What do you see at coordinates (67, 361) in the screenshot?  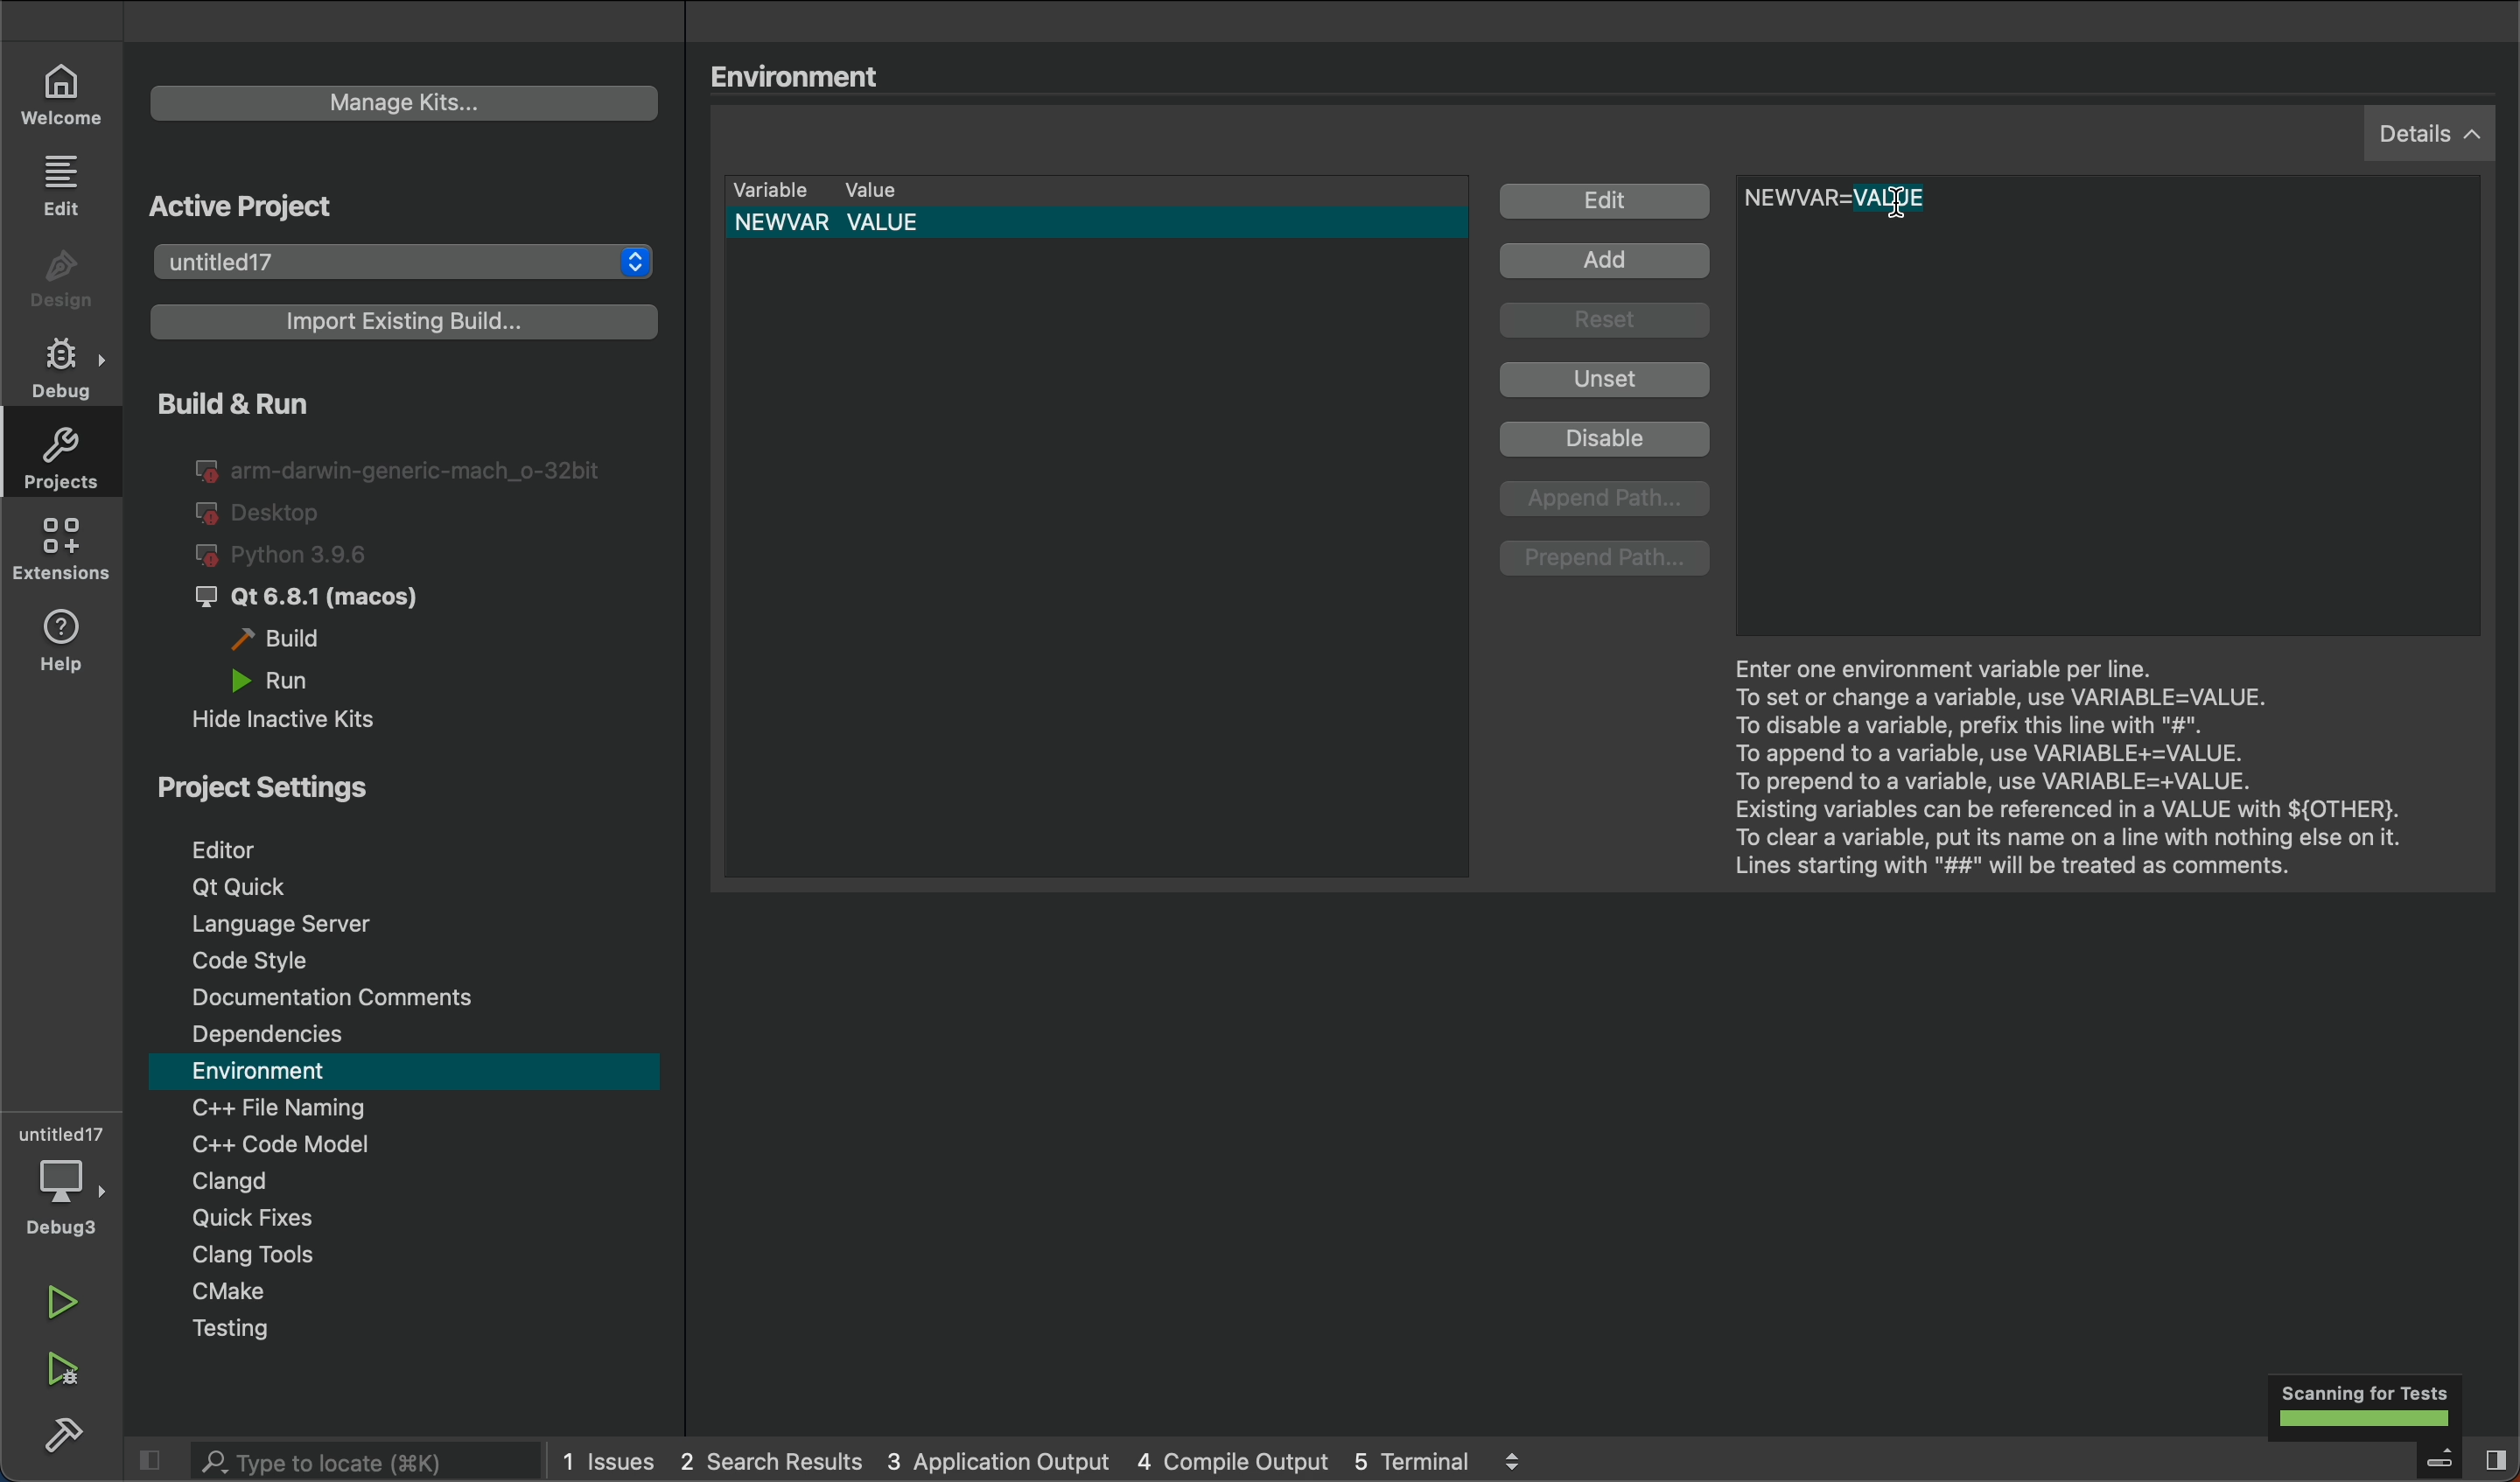 I see `debug` at bounding box center [67, 361].